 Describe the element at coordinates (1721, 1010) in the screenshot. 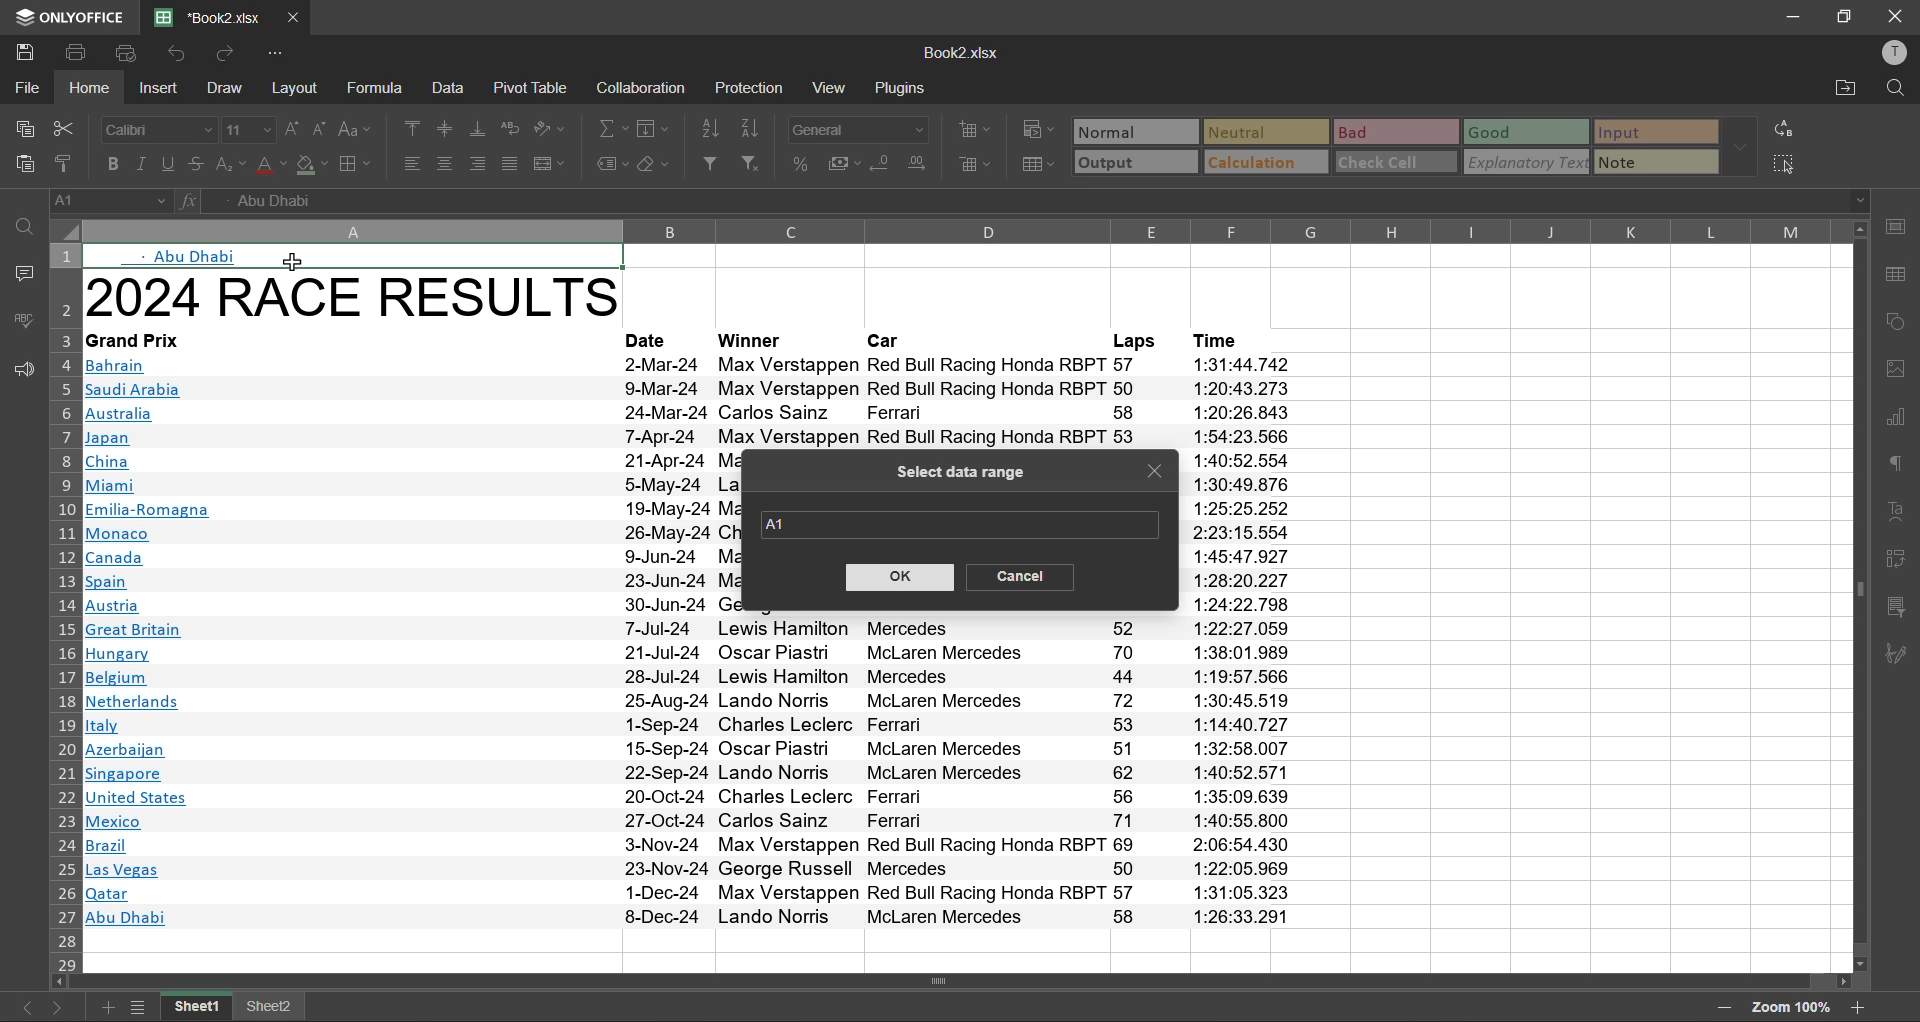

I see `zoom out` at that location.